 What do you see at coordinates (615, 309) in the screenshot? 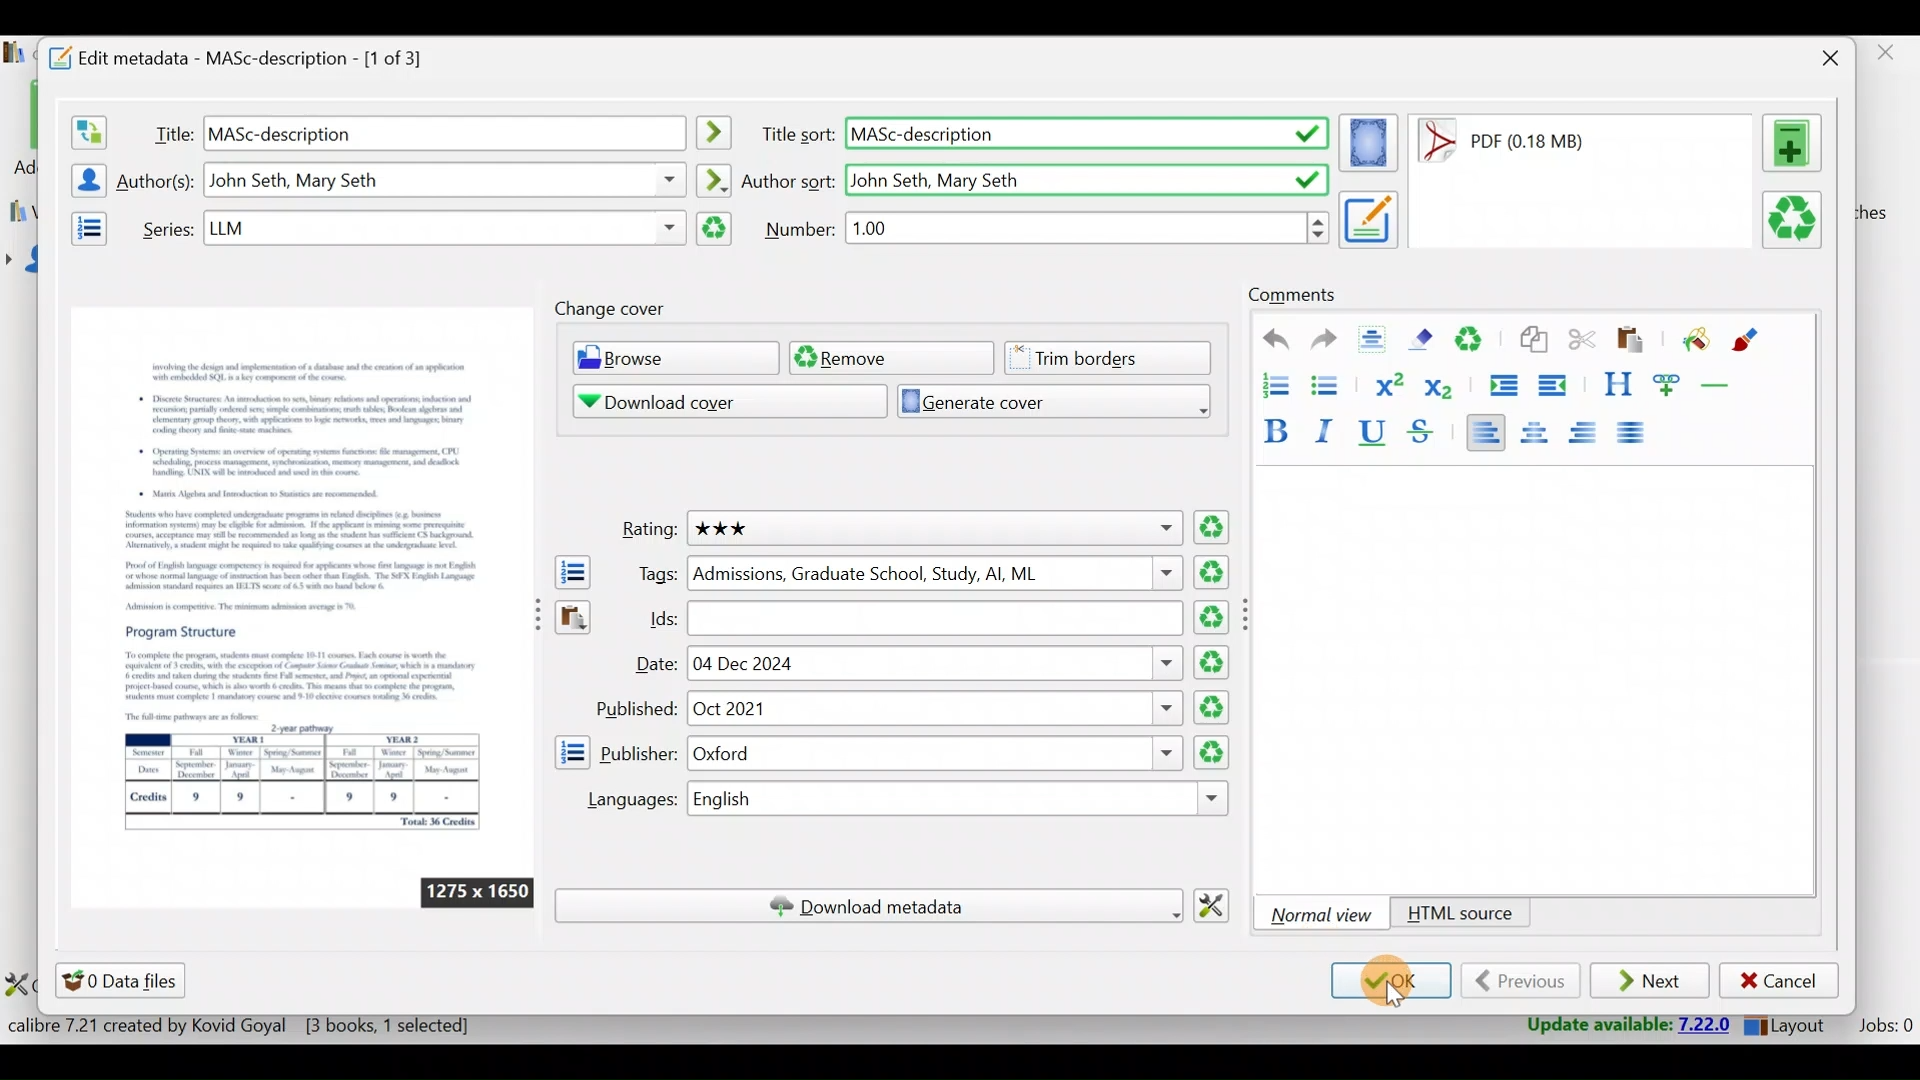
I see `Change cover` at bounding box center [615, 309].